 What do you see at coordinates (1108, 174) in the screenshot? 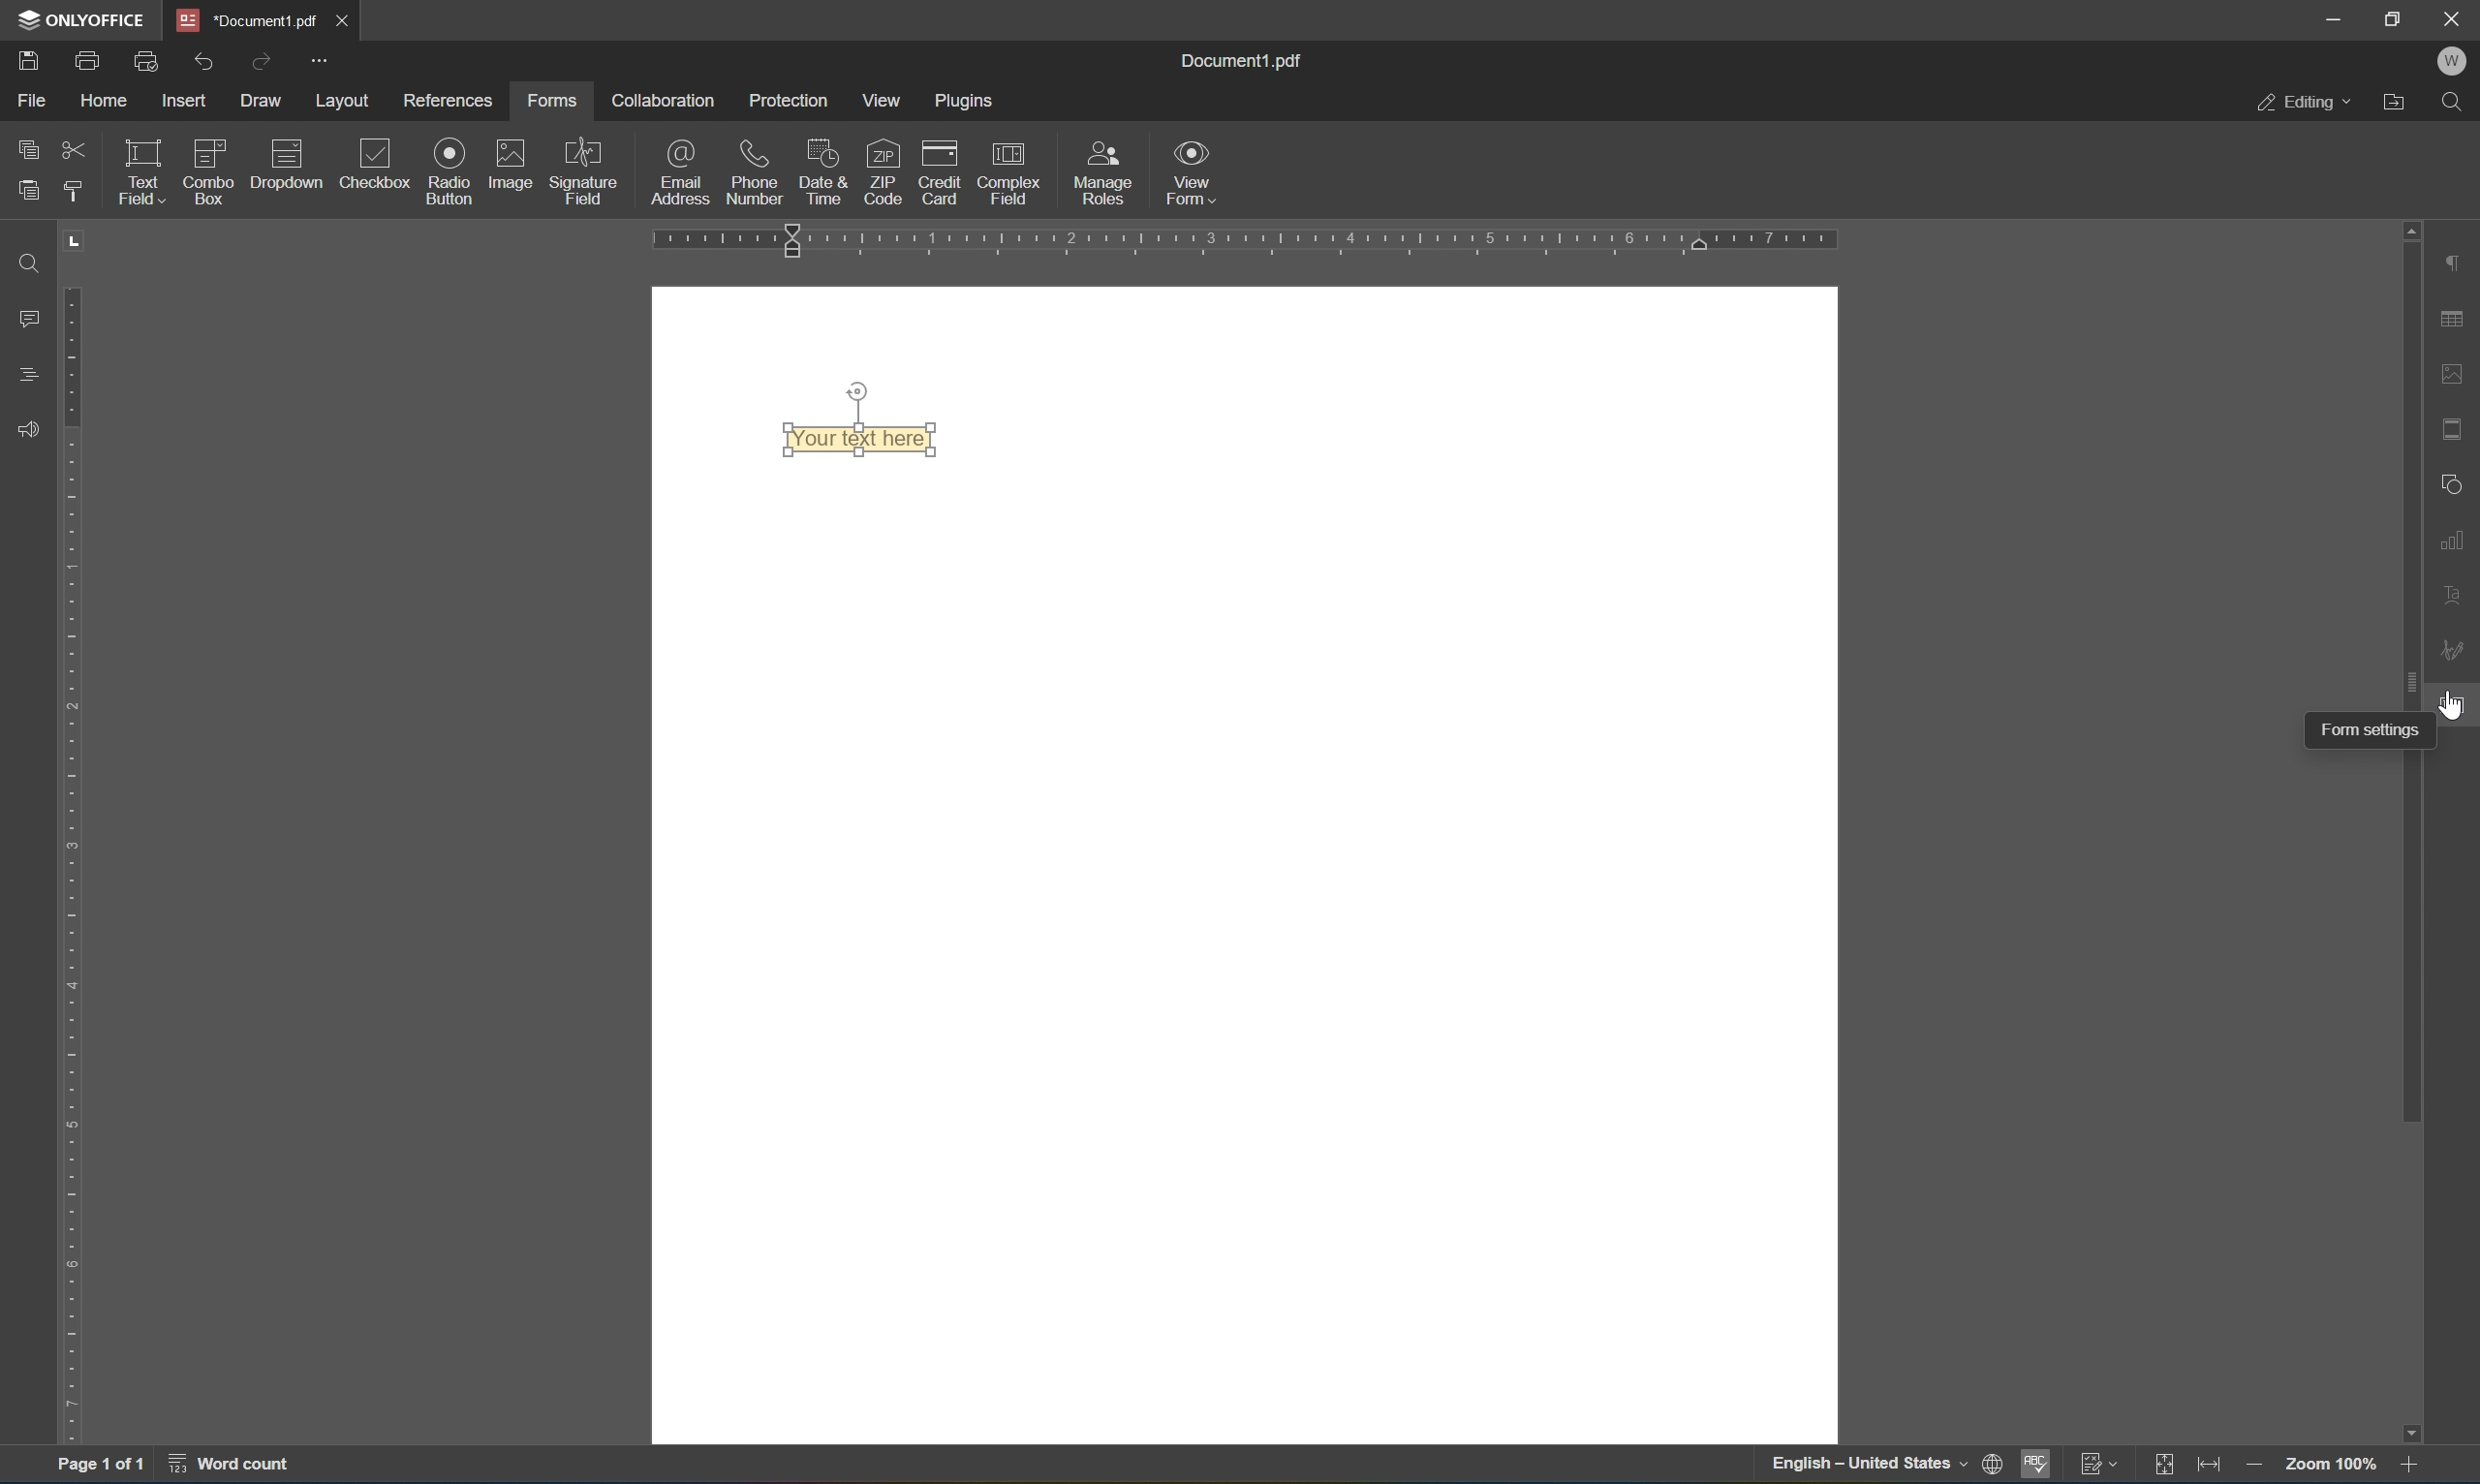
I see `manage roles` at bounding box center [1108, 174].